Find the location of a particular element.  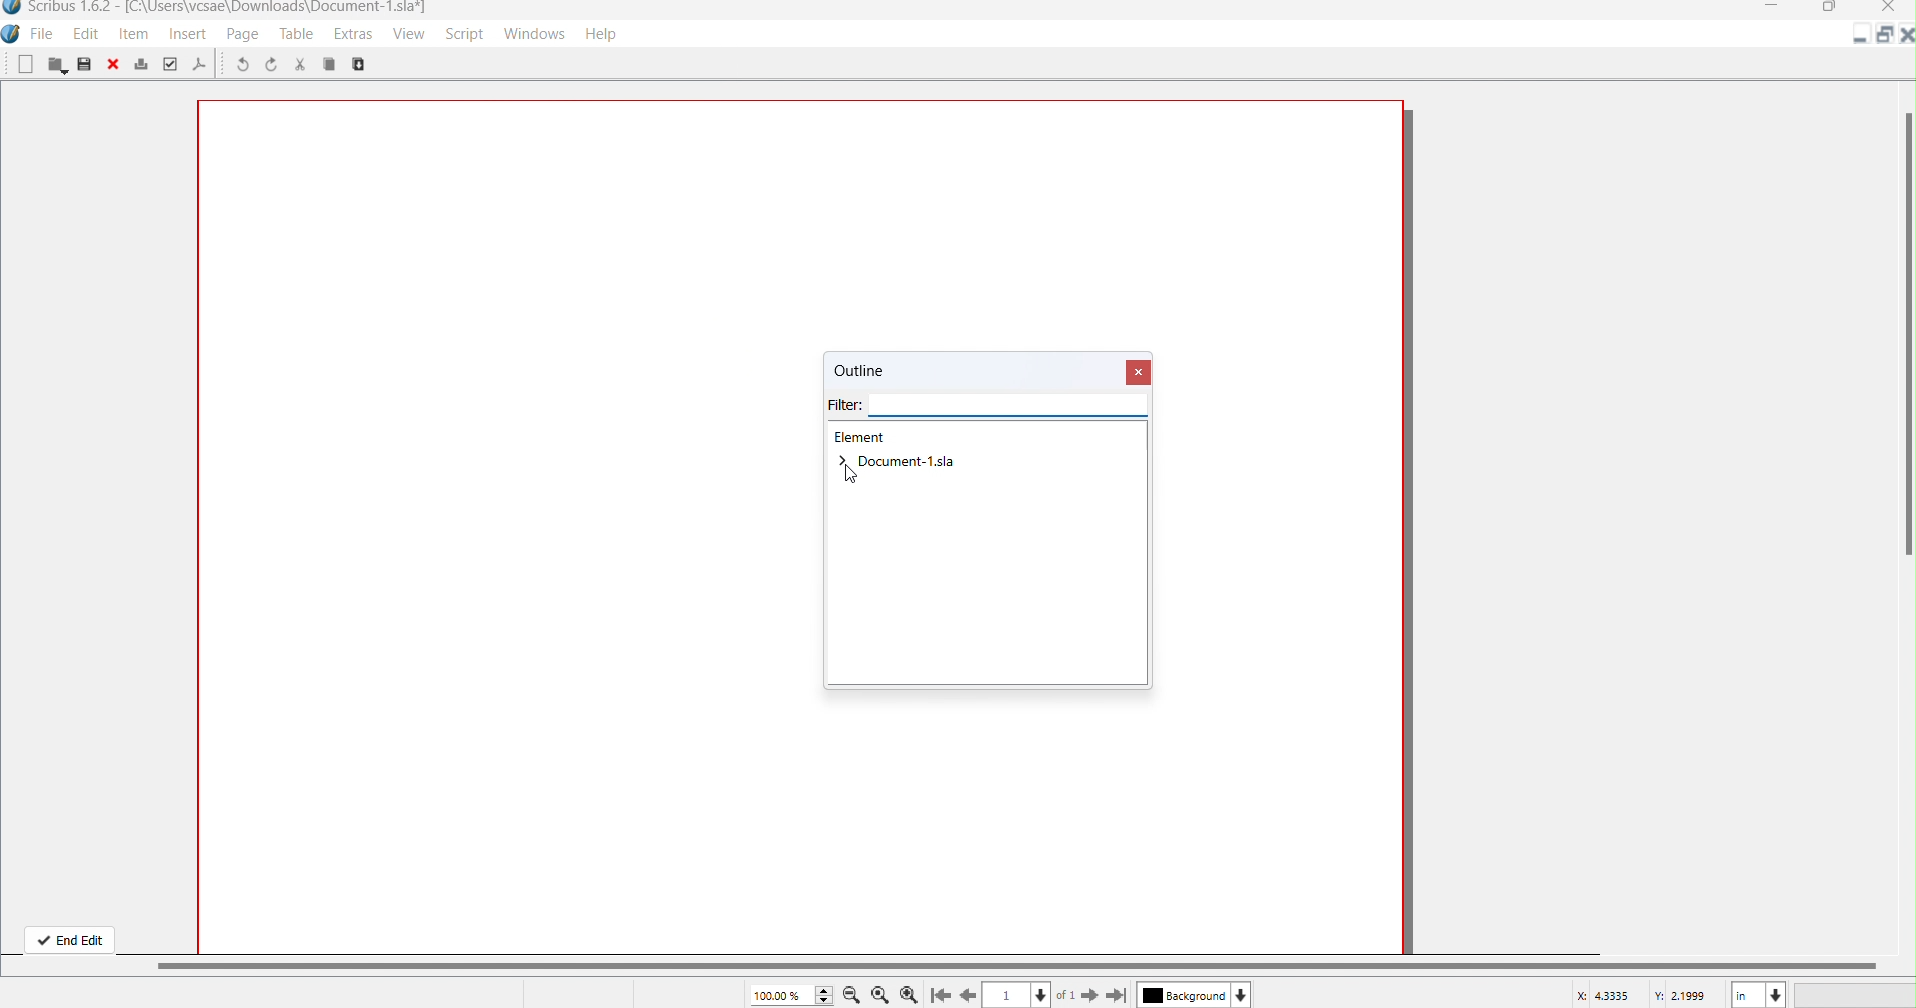

select inches is located at coordinates (1758, 994).